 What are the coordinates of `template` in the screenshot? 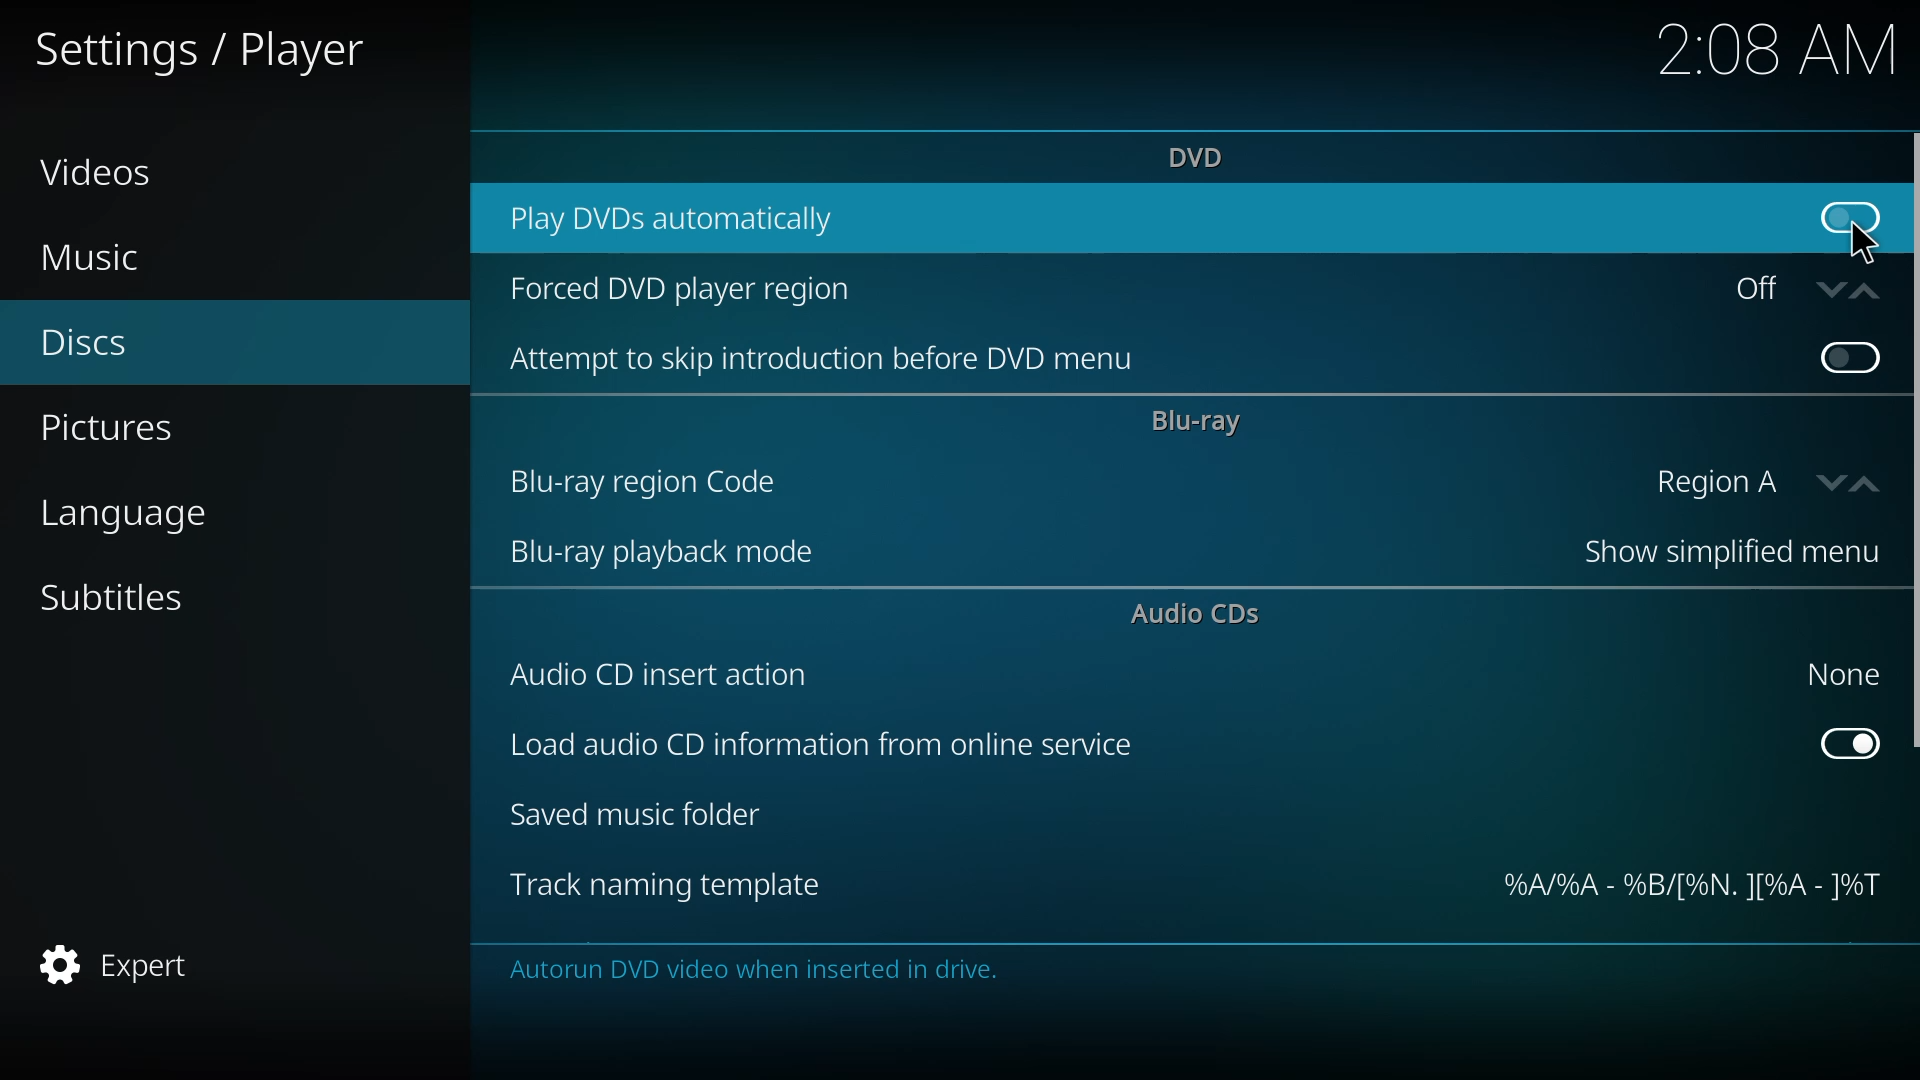 It's located at (1689, 887).